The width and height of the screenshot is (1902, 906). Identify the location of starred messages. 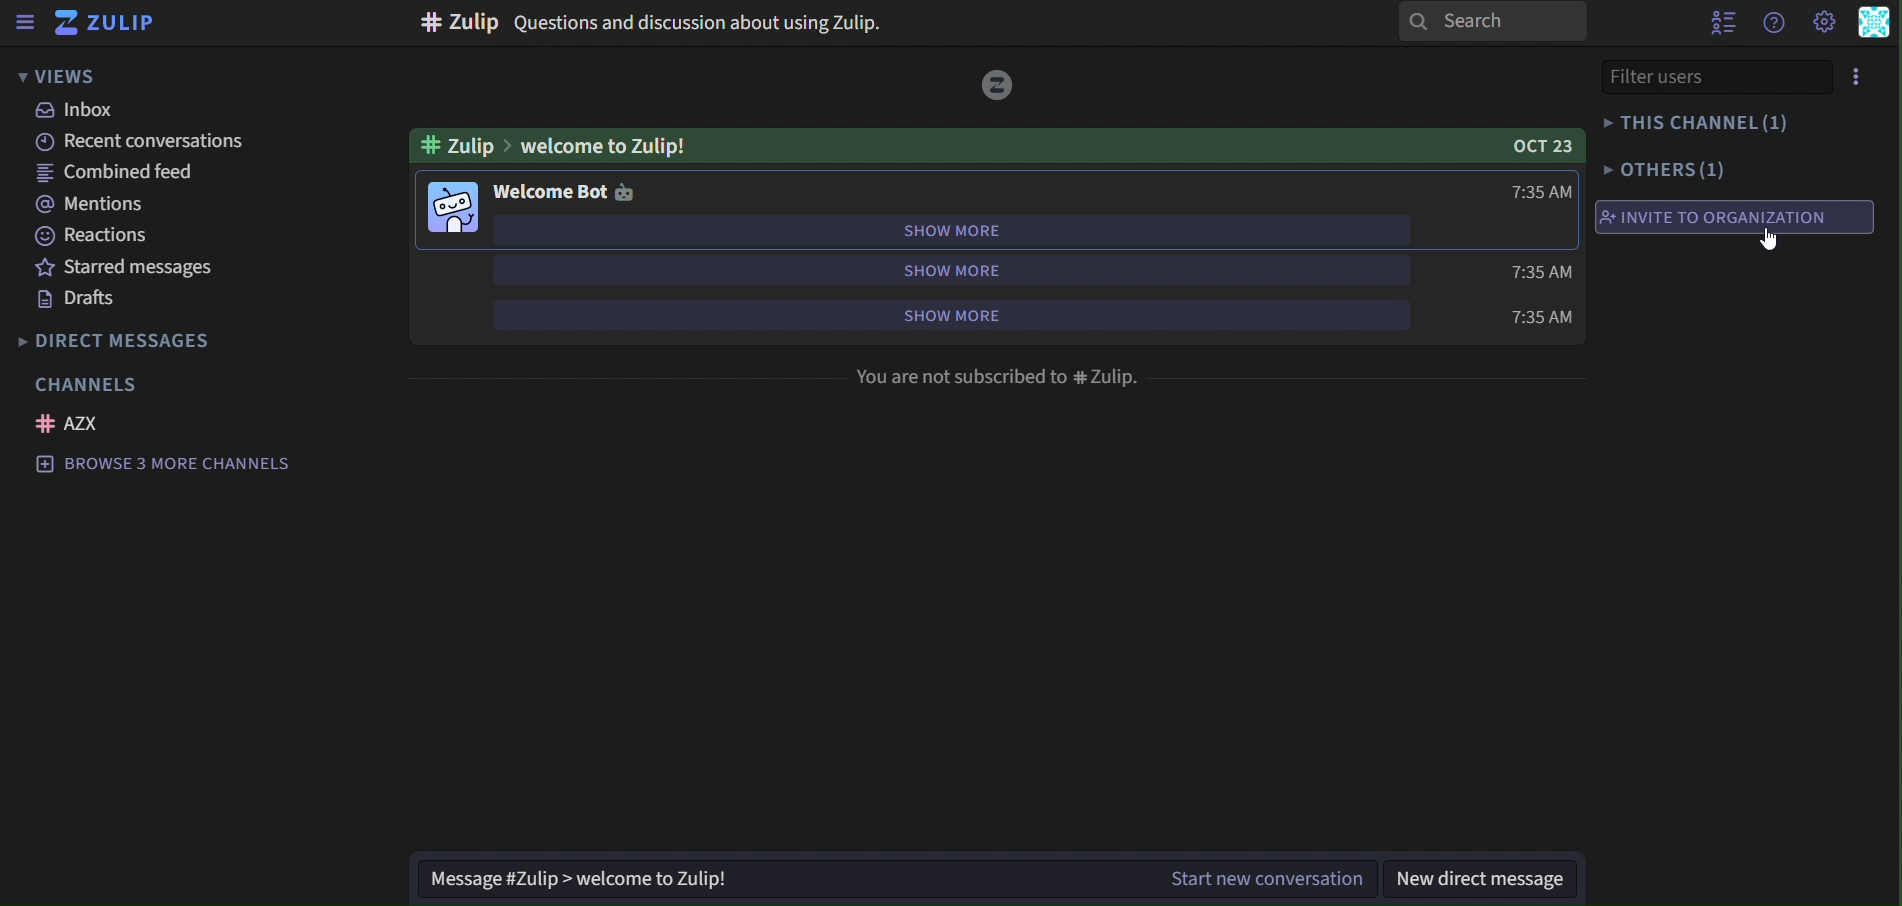
(130, 268).